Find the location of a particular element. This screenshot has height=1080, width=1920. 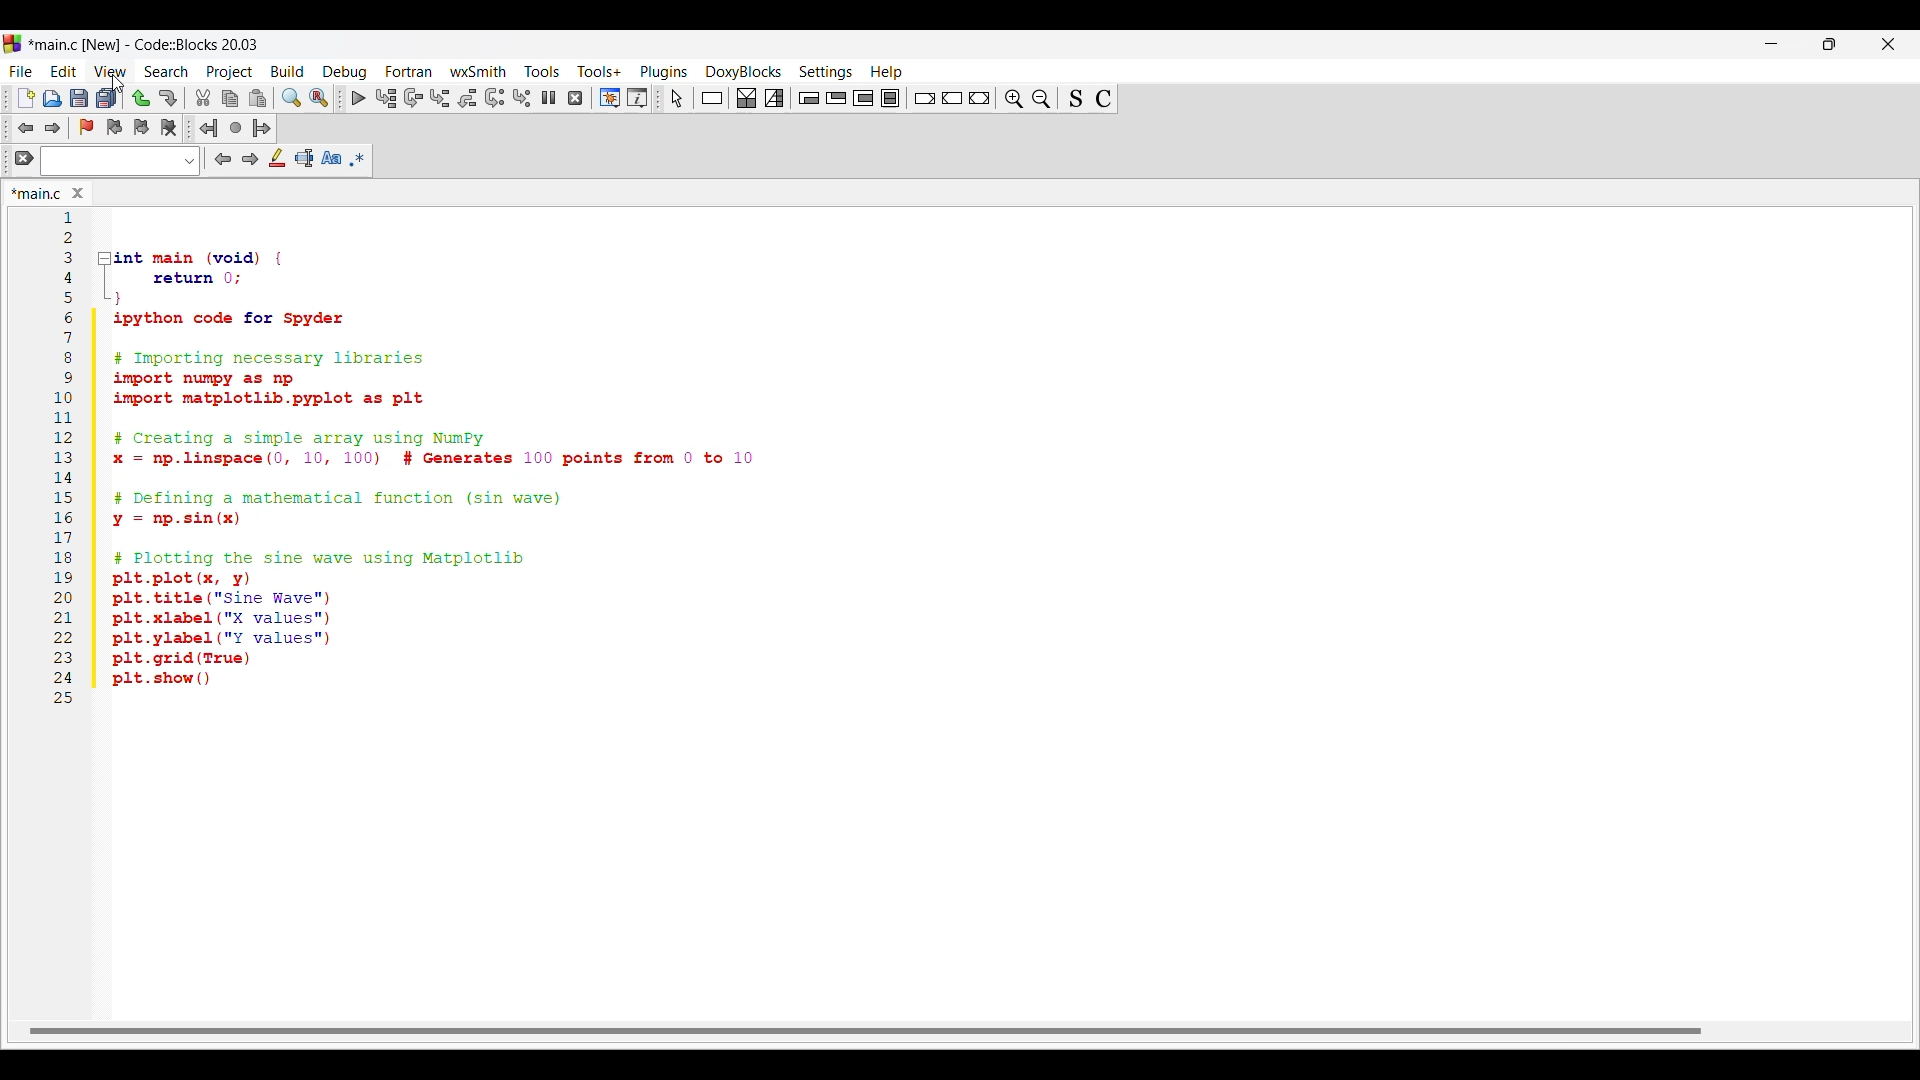

Next bookmark is located at coordinates (141, 128).